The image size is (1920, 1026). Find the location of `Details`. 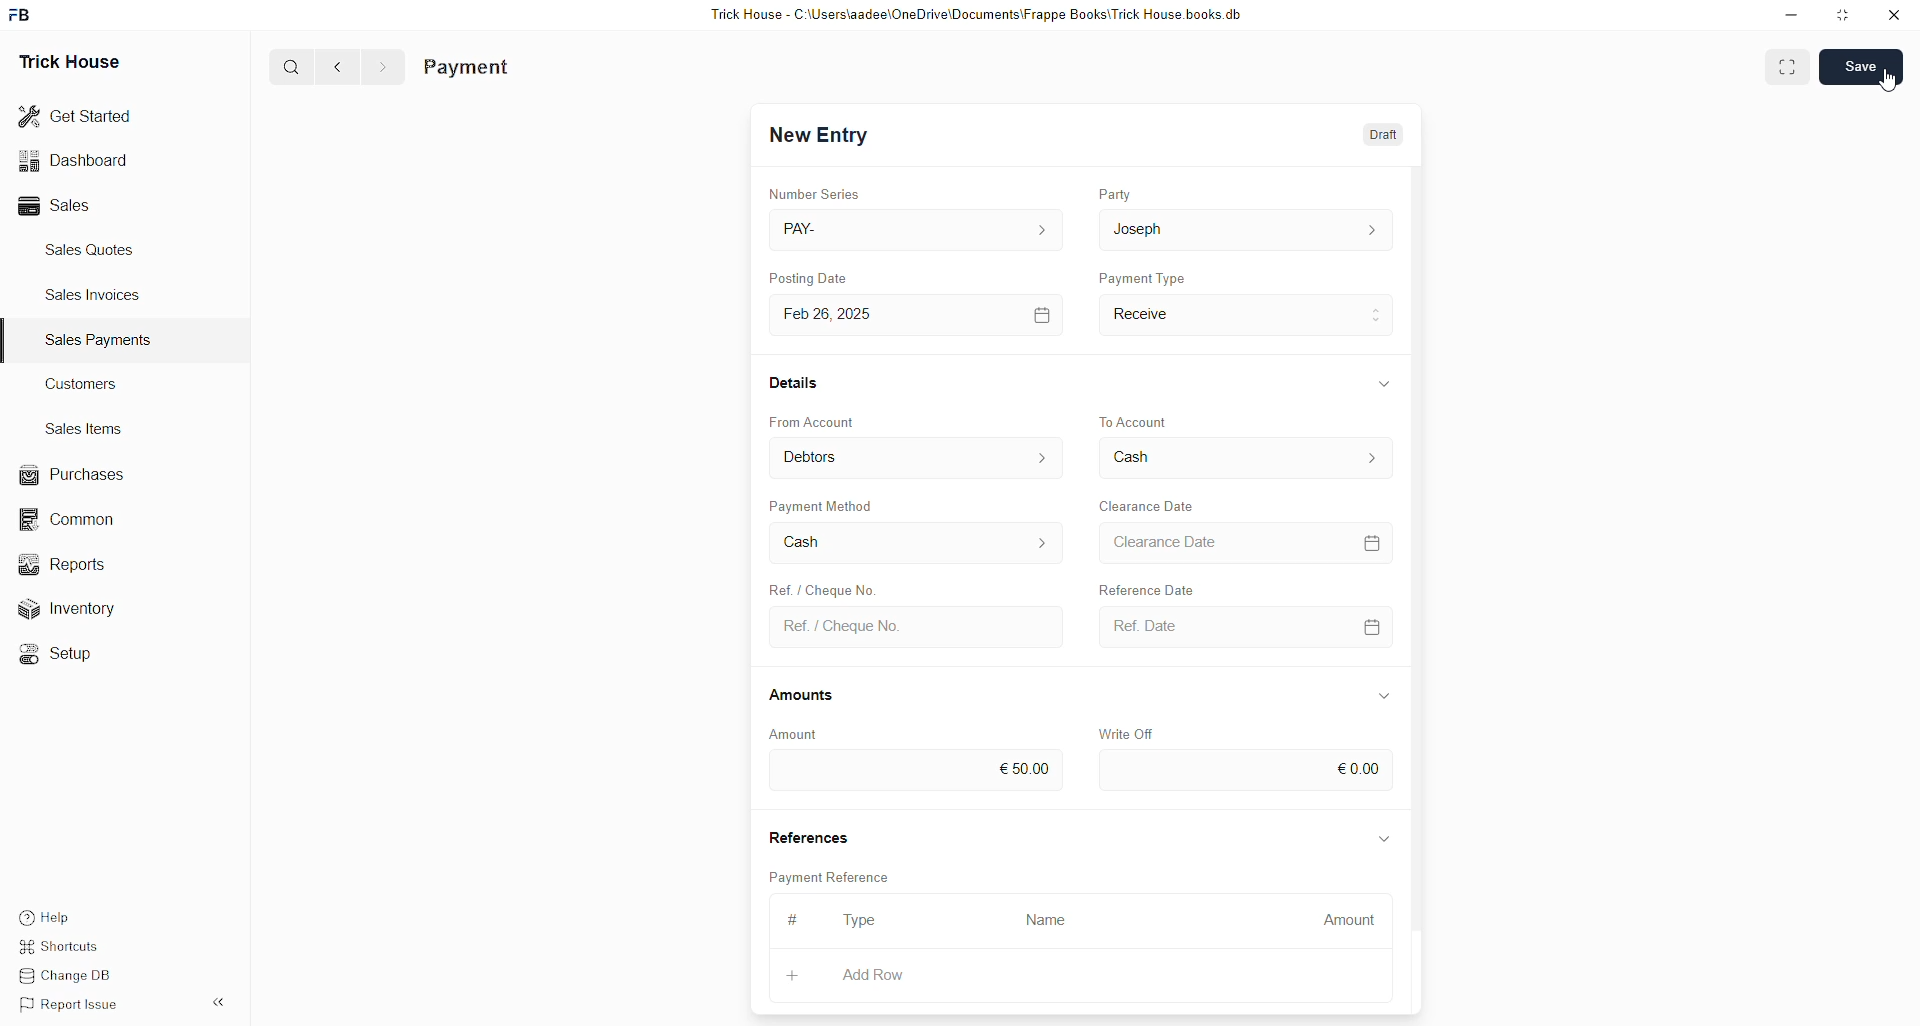

Details is located at coordinates (796, 382).